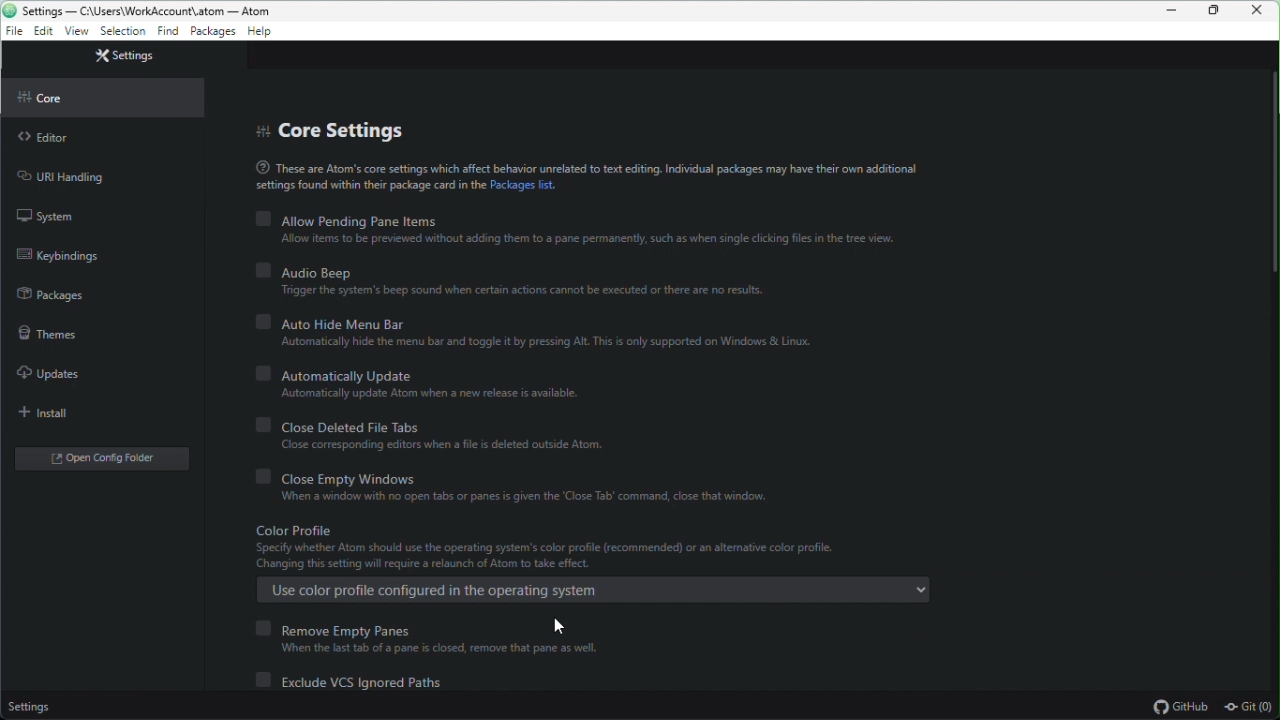 The height and width of the screenshot is (720, 1280). What do you see at coordinates (584, 177) in the screenshot?
I see `Text` at bounding box center [584, 177].